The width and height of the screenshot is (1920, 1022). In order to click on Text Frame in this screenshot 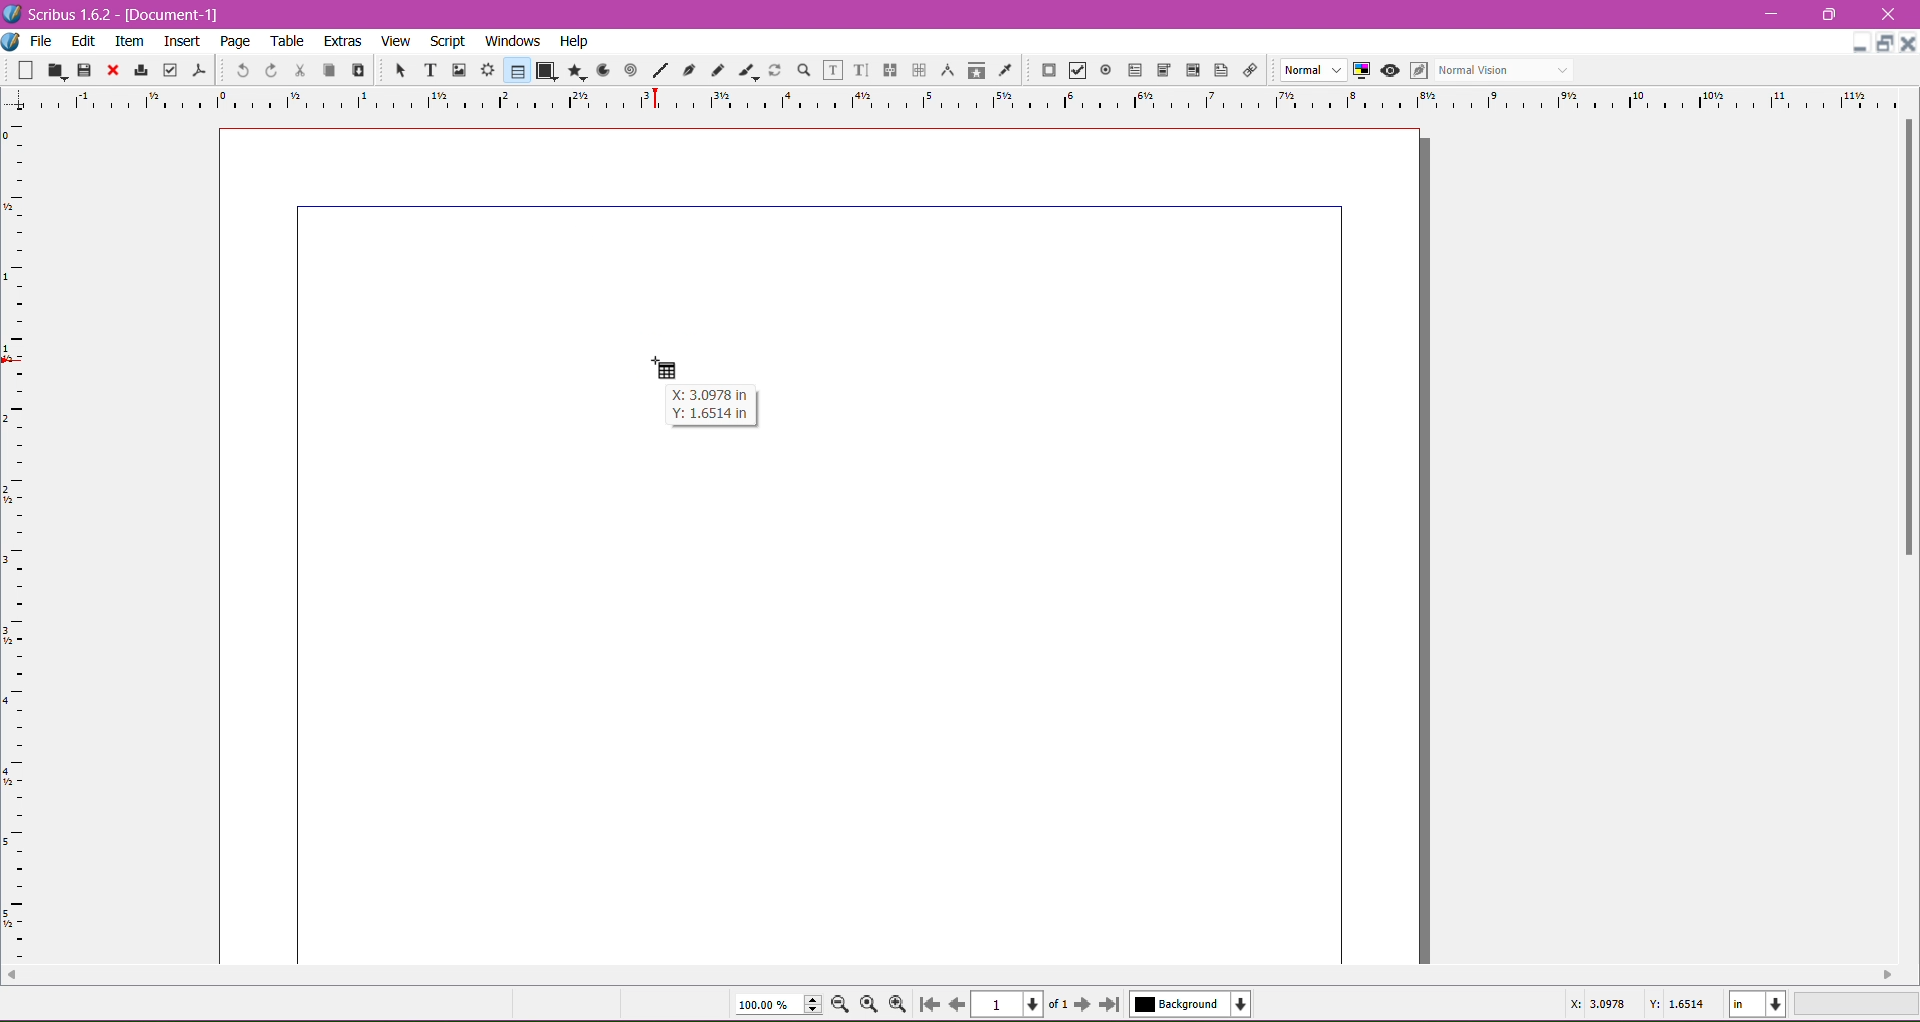, I will do `click(425, 70)`.